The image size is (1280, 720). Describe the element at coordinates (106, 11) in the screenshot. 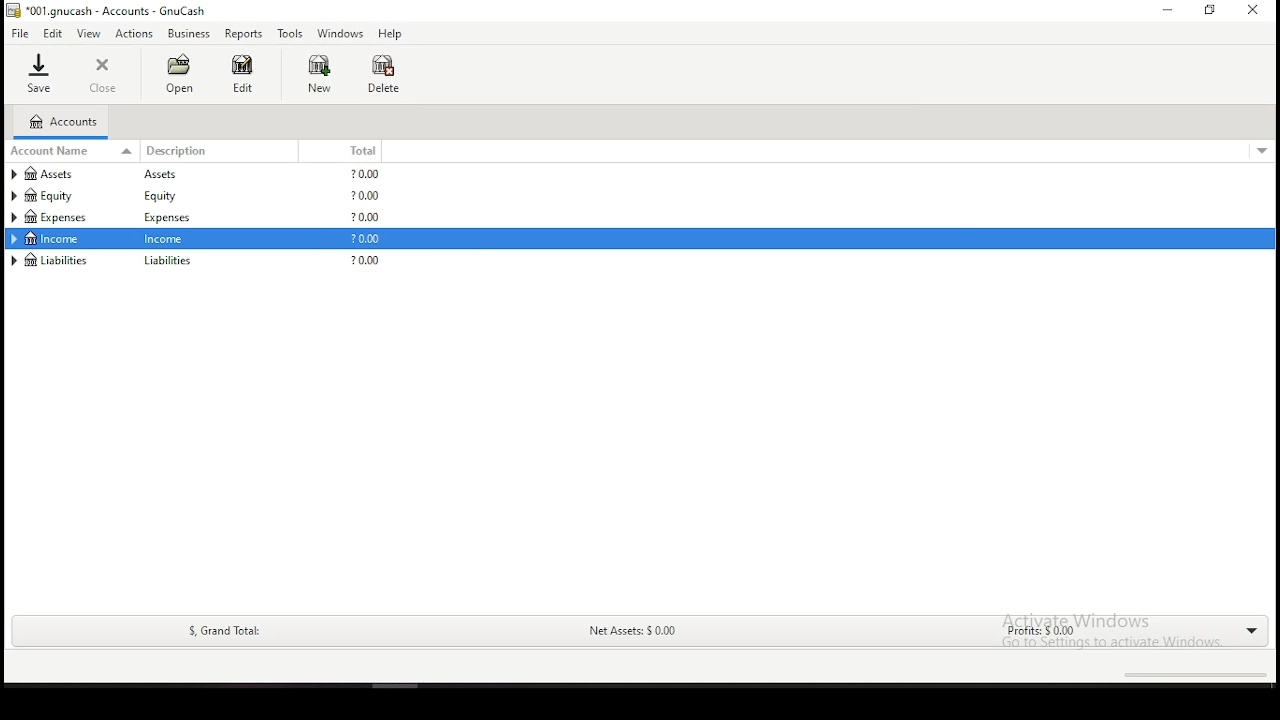

I see `*001.gnucash - accounts - GnuCash` at that location.